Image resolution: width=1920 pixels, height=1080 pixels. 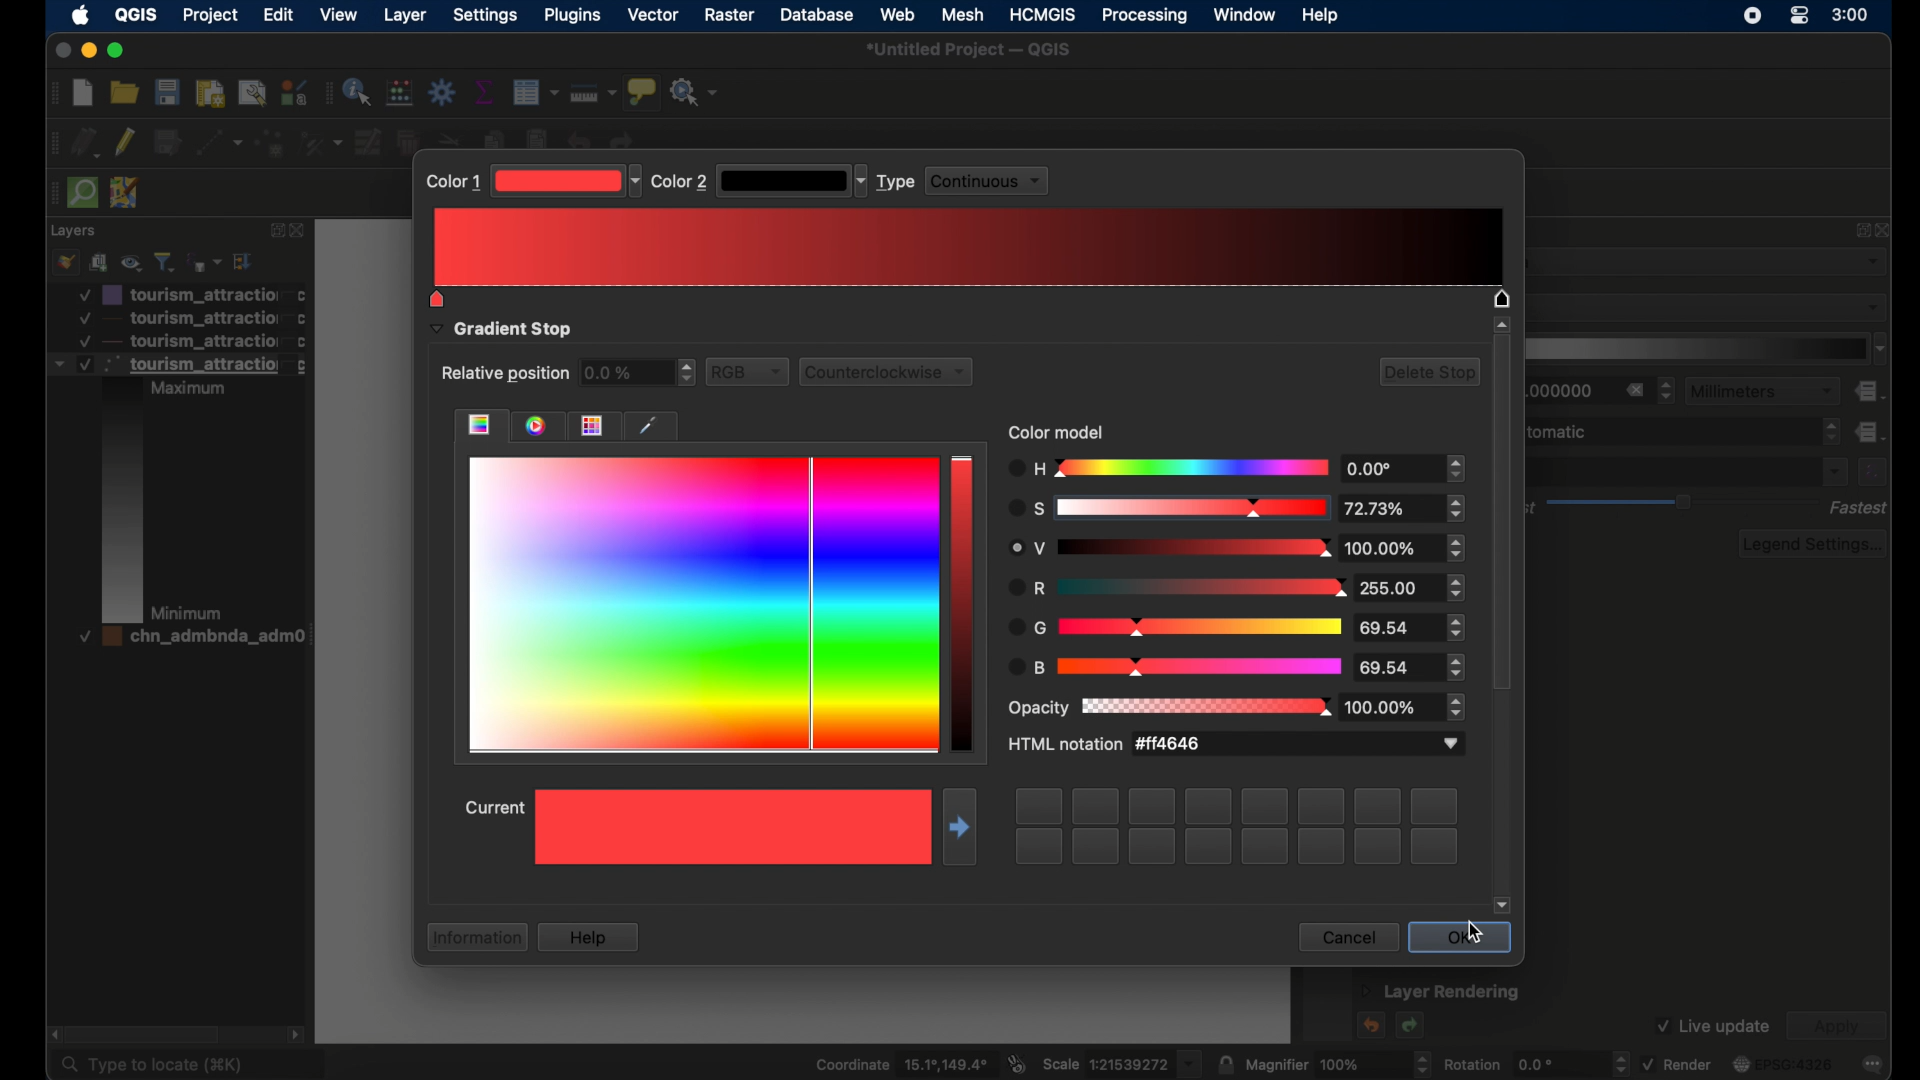 I want to click on close, so click(x=300, y=233).